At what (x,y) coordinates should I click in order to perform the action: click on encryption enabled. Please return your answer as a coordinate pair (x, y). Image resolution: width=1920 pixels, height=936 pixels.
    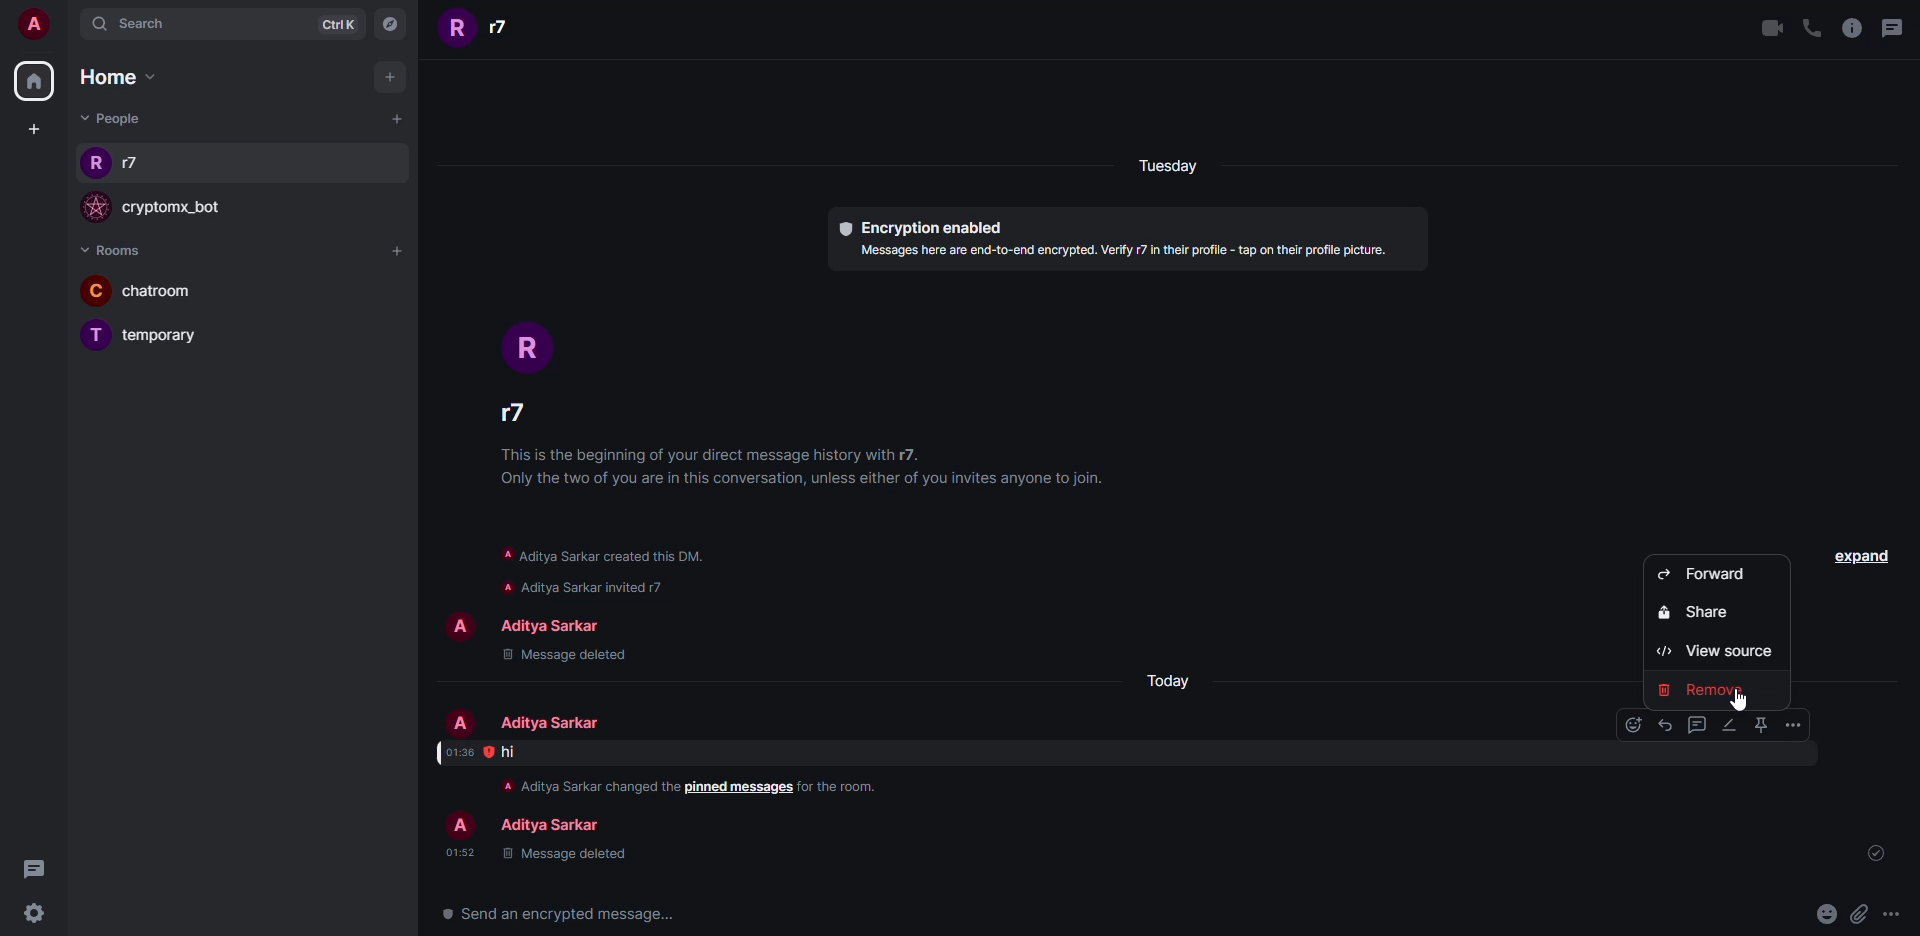
    Looking at the image, I should click on (914, 226).